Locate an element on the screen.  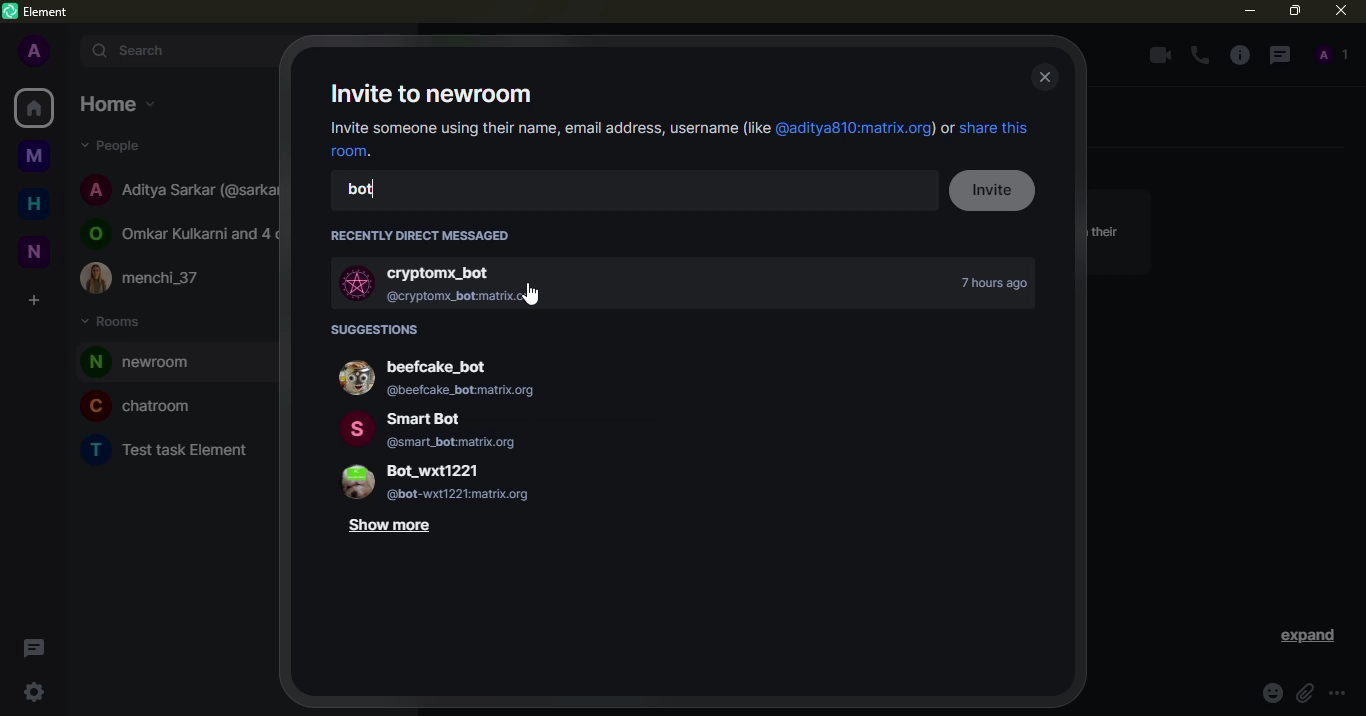
threads is located at coordinates (34, 647).